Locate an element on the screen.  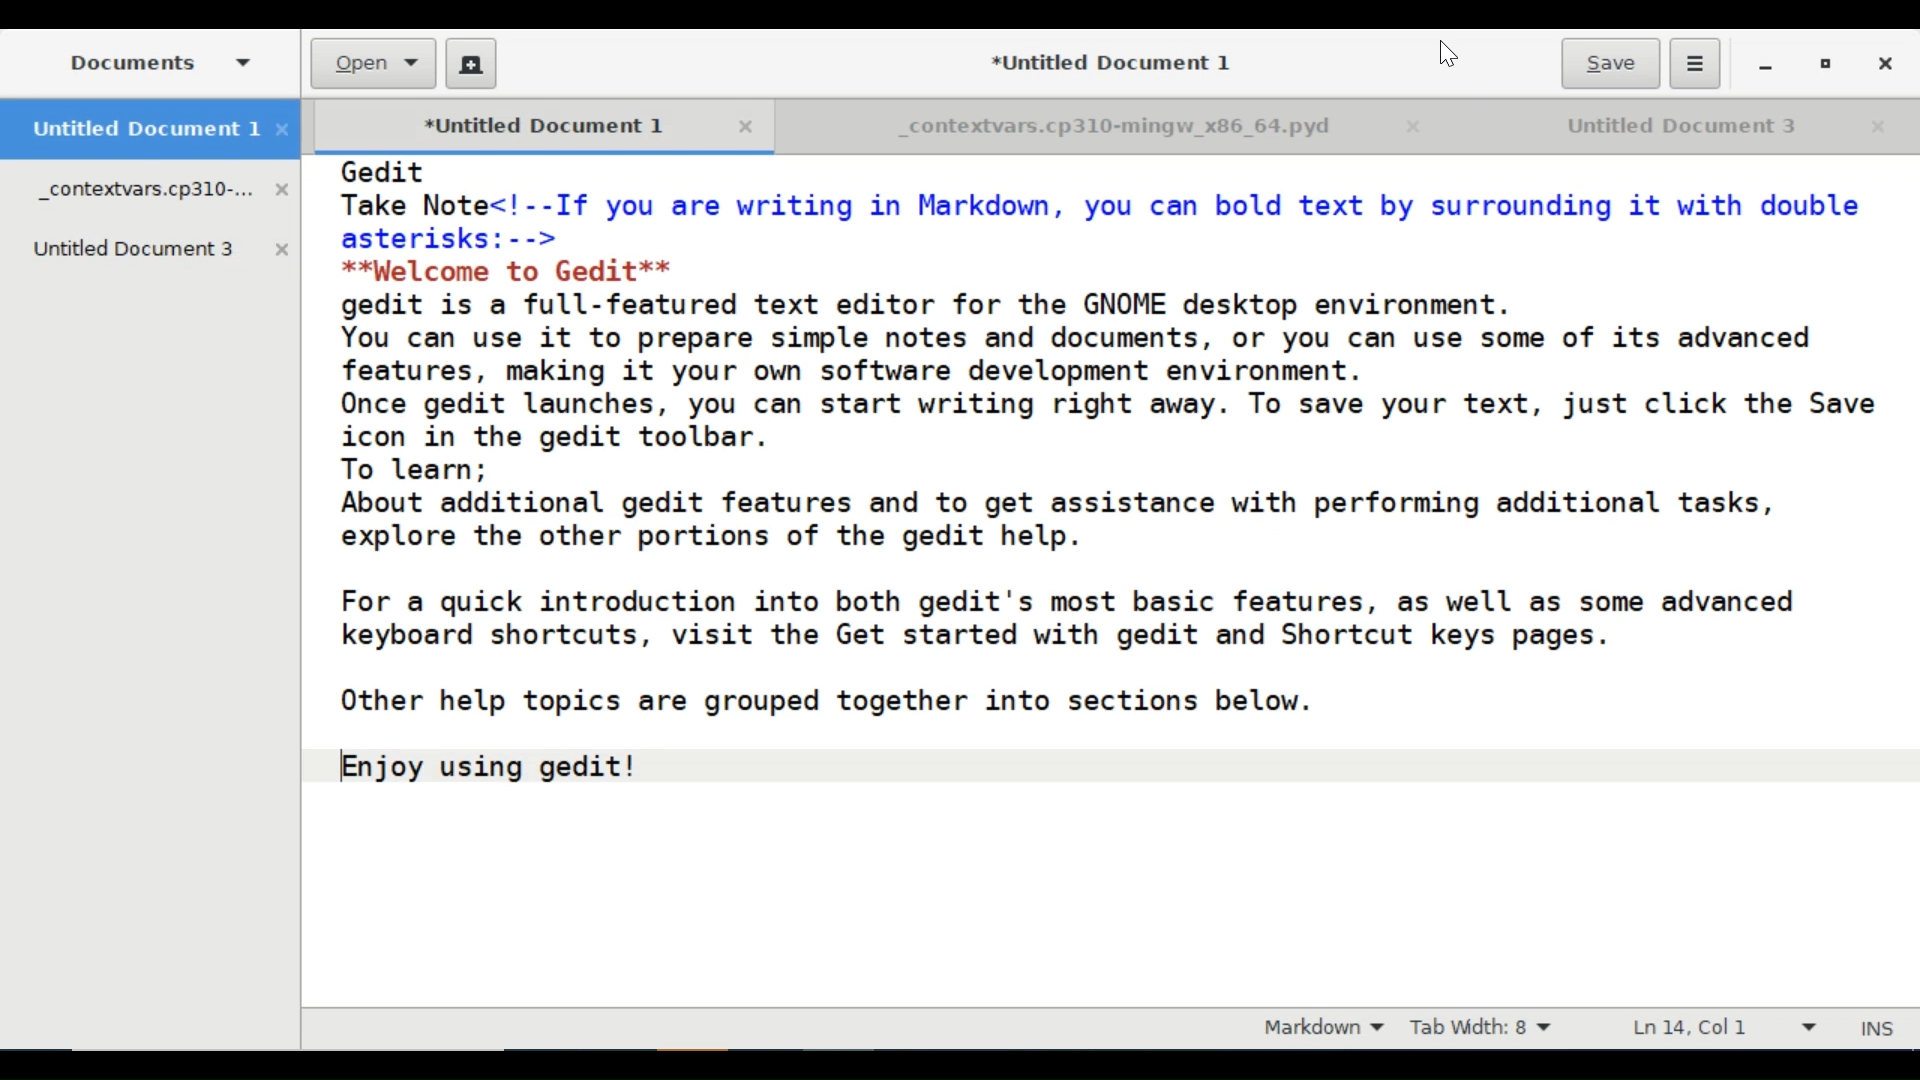
Tab Width is located at coordinates (1487, 1028).